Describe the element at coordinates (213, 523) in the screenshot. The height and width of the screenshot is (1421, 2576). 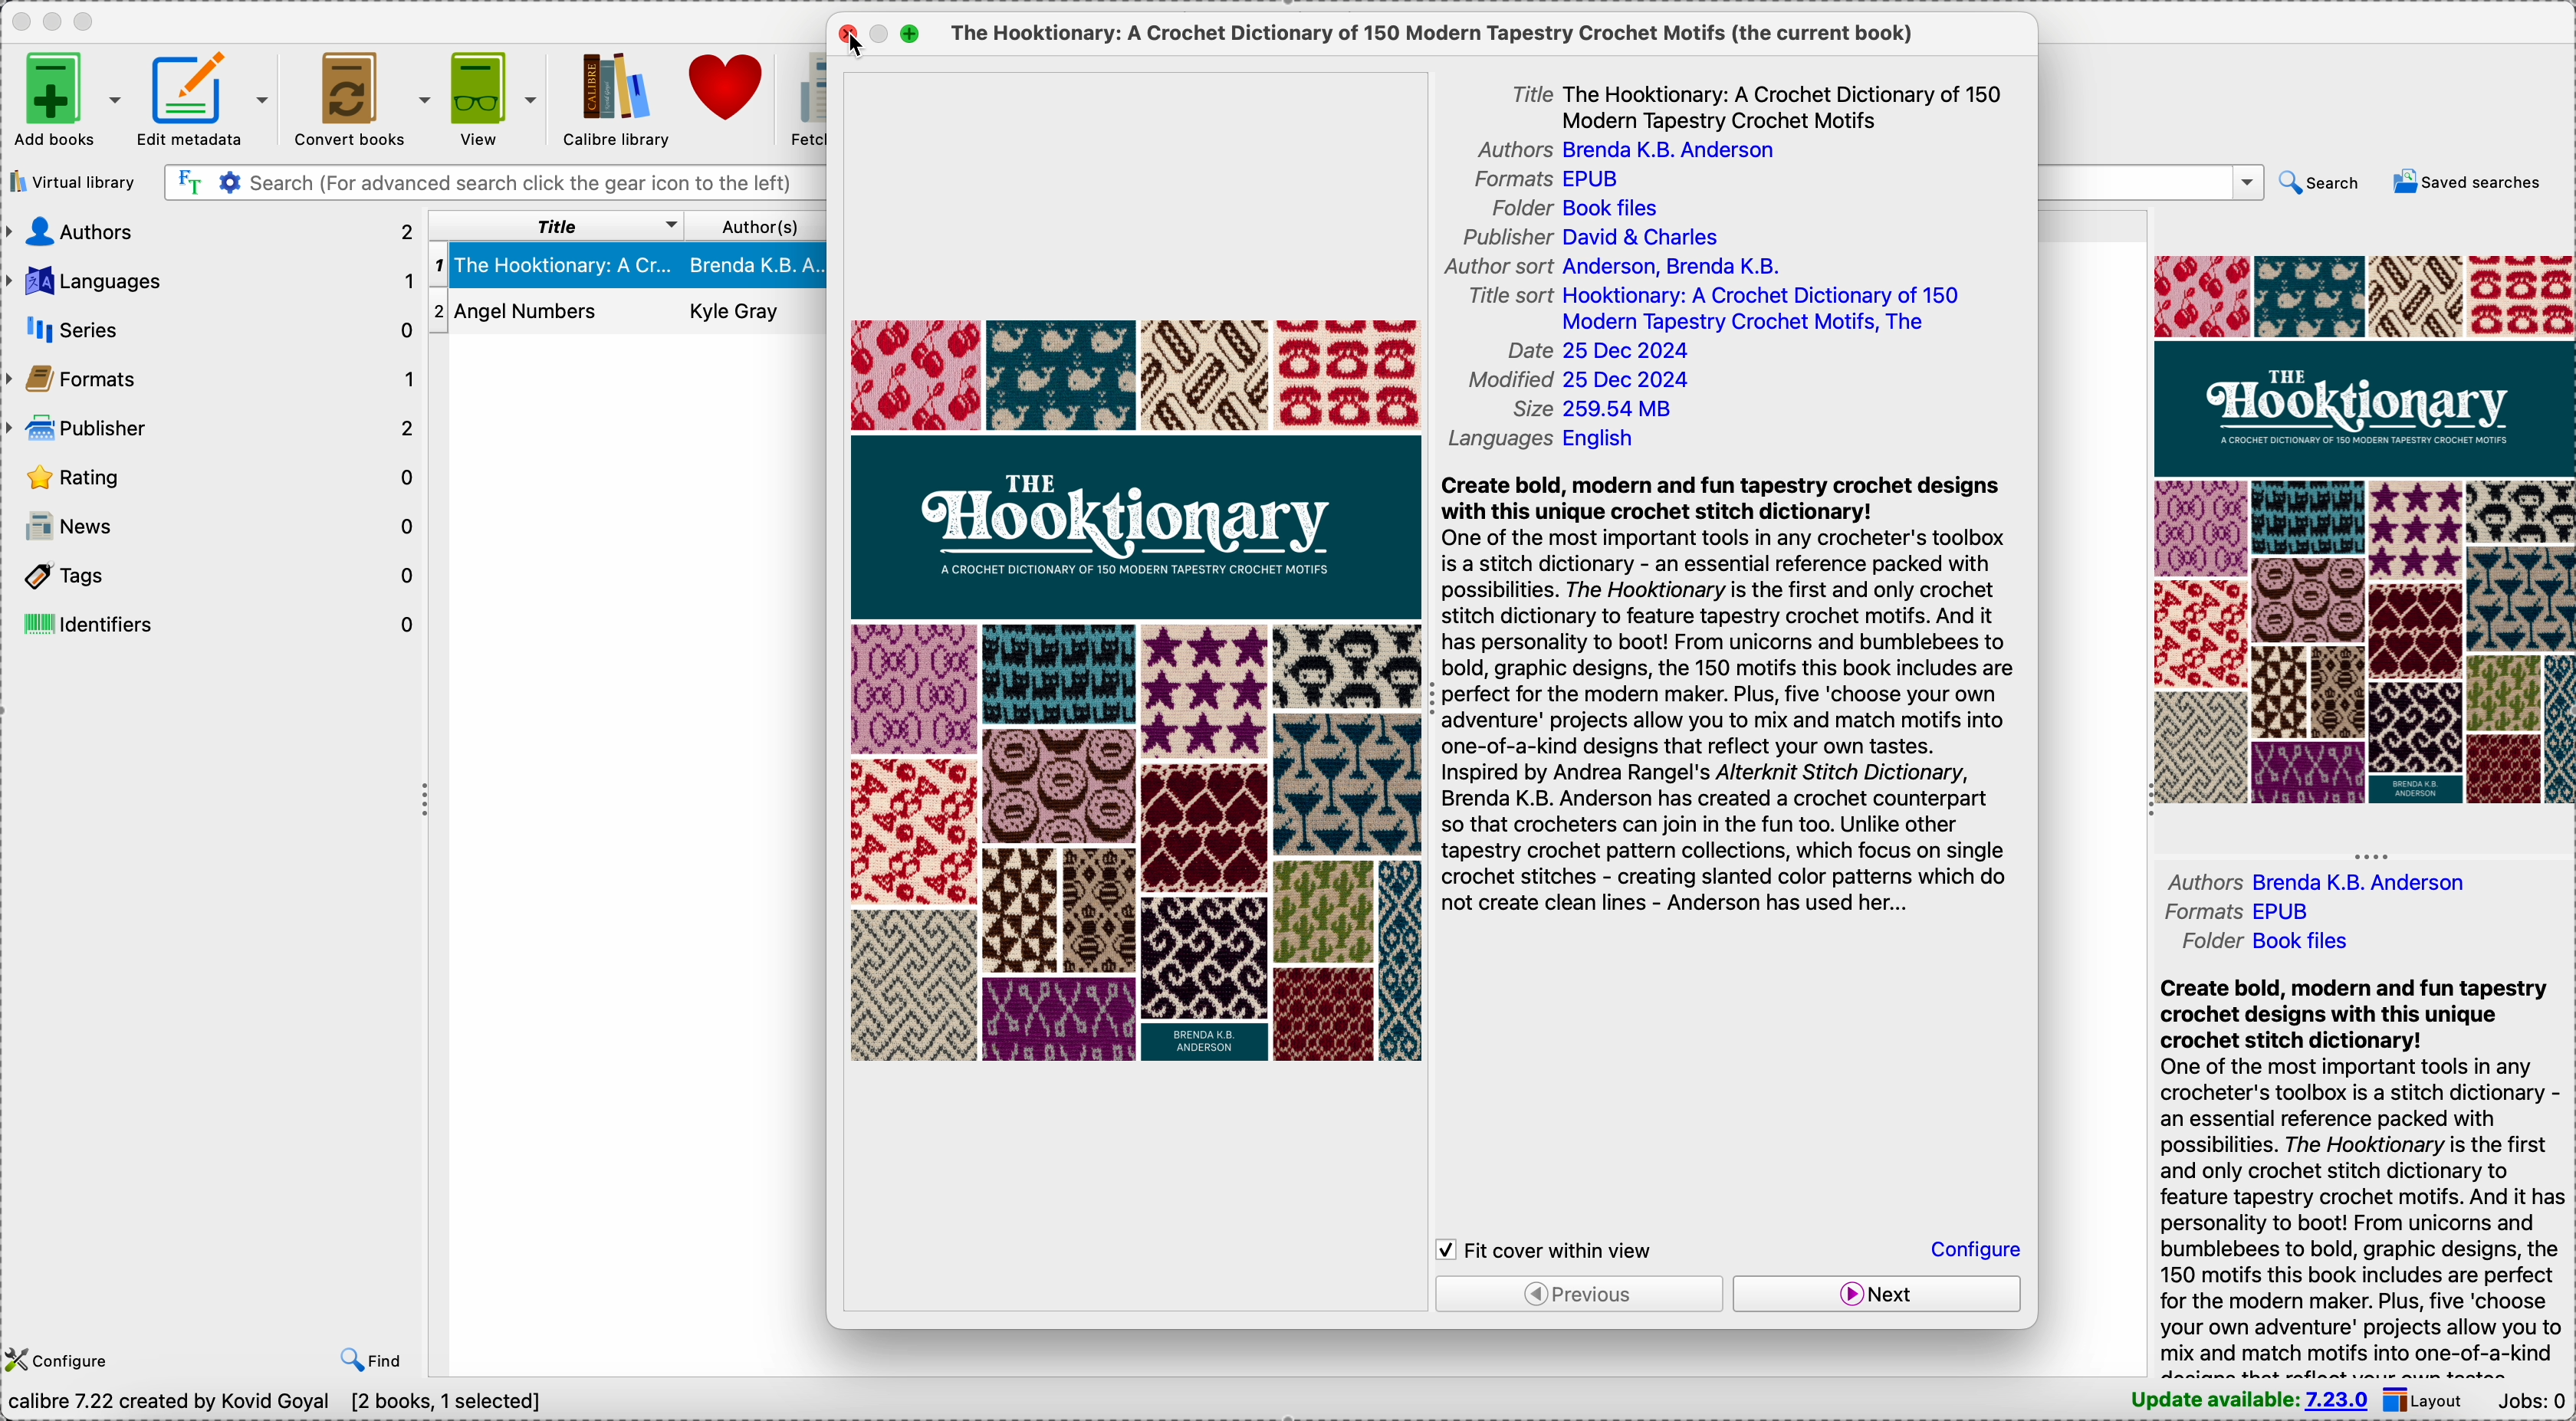
I see `news` at that location.